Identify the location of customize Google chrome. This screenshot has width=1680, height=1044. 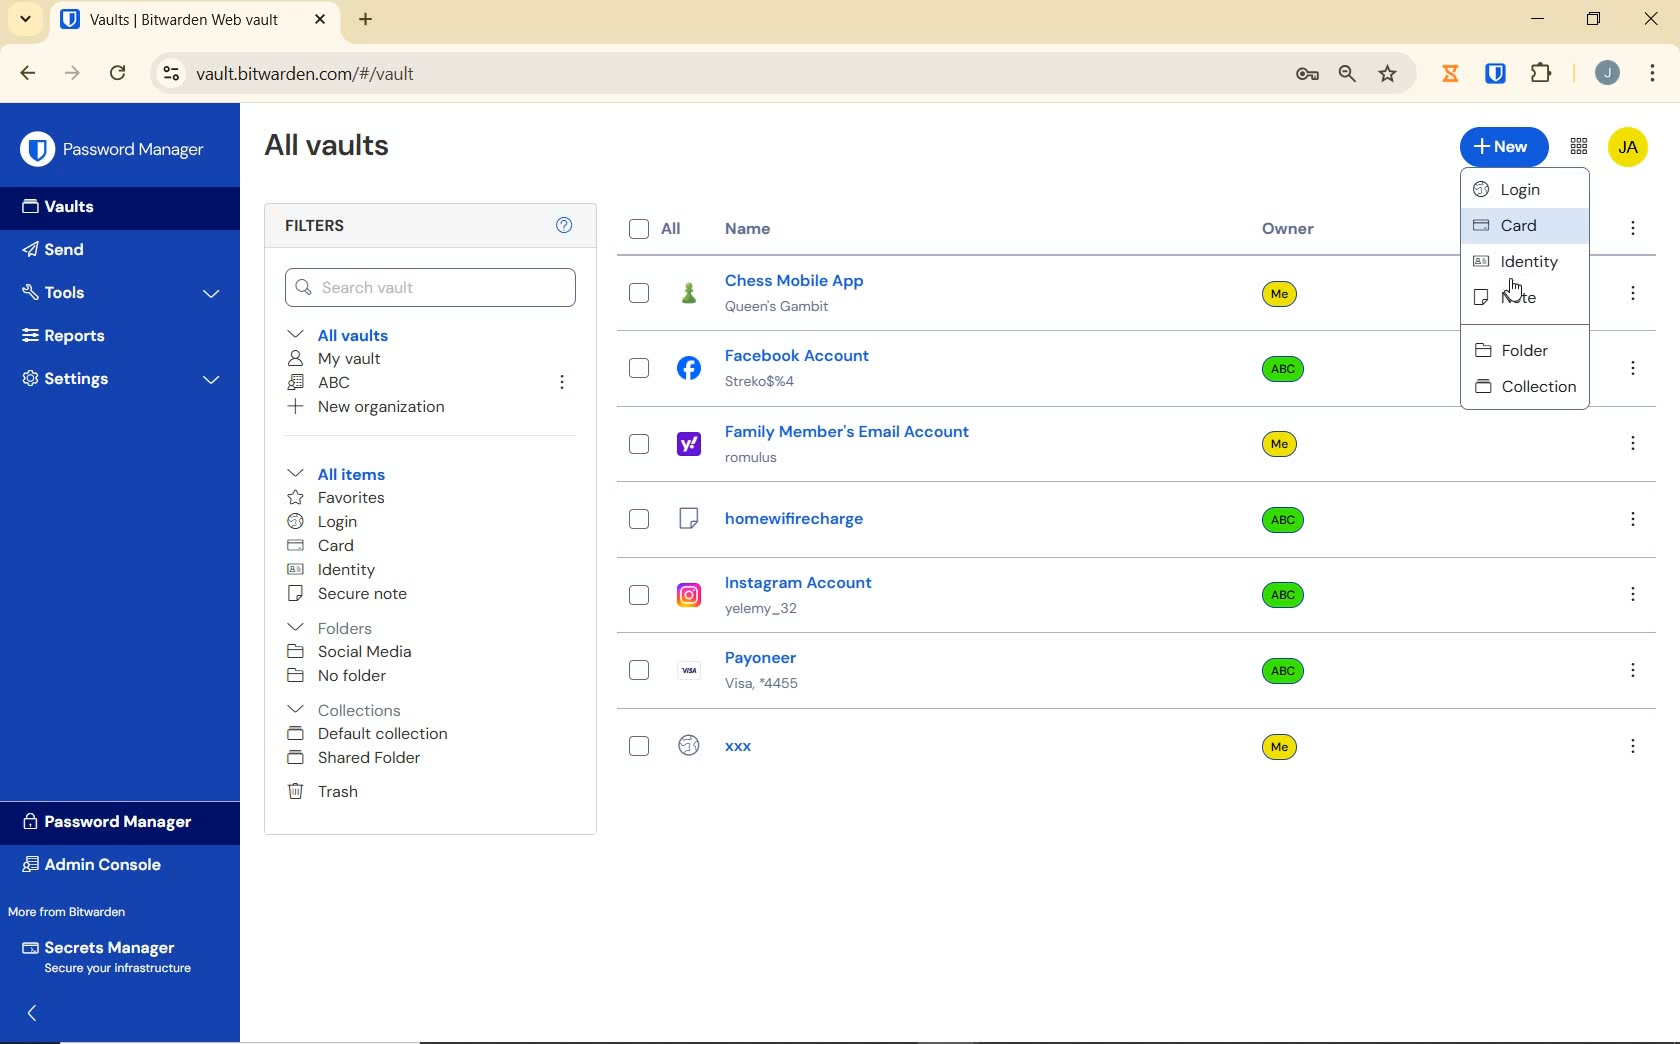
(1652, 75).